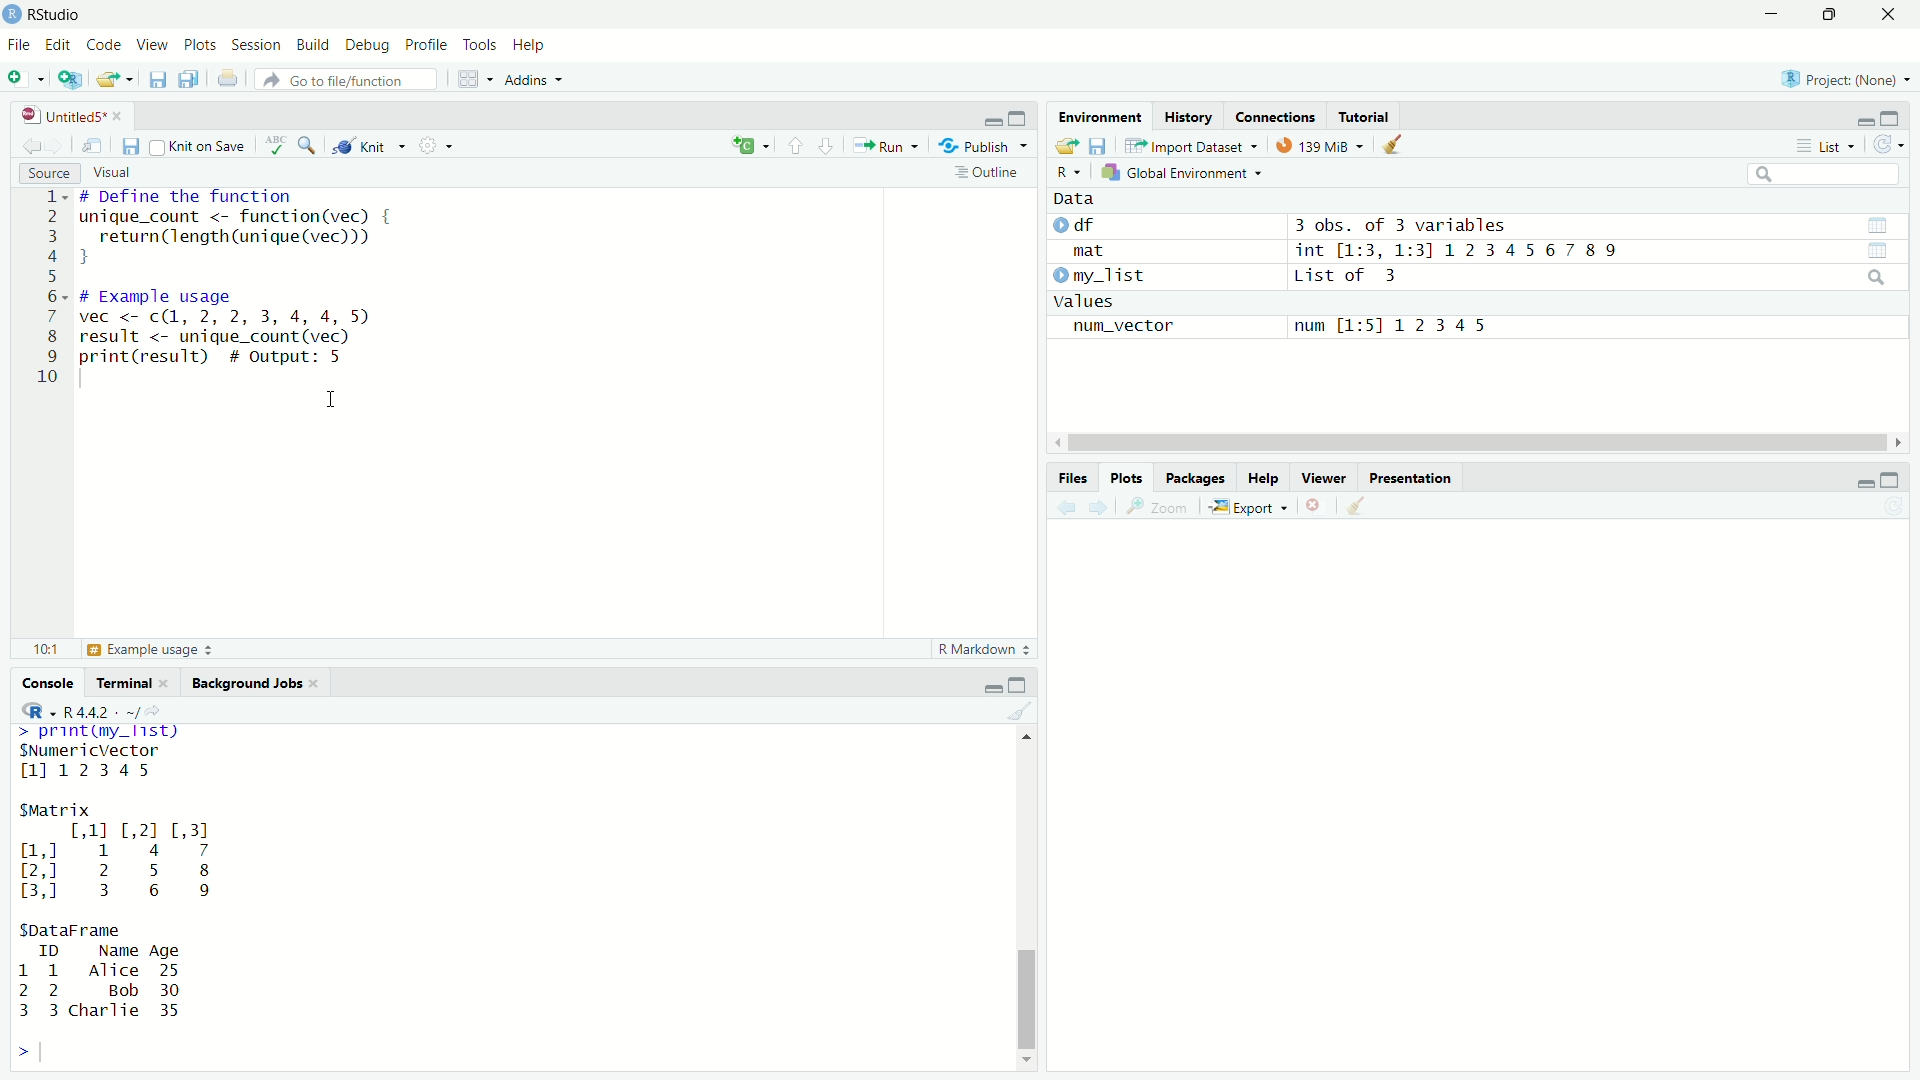 This screenshot has height=1080, width=1920. I want to click on workspace panes, so click(467, 79).